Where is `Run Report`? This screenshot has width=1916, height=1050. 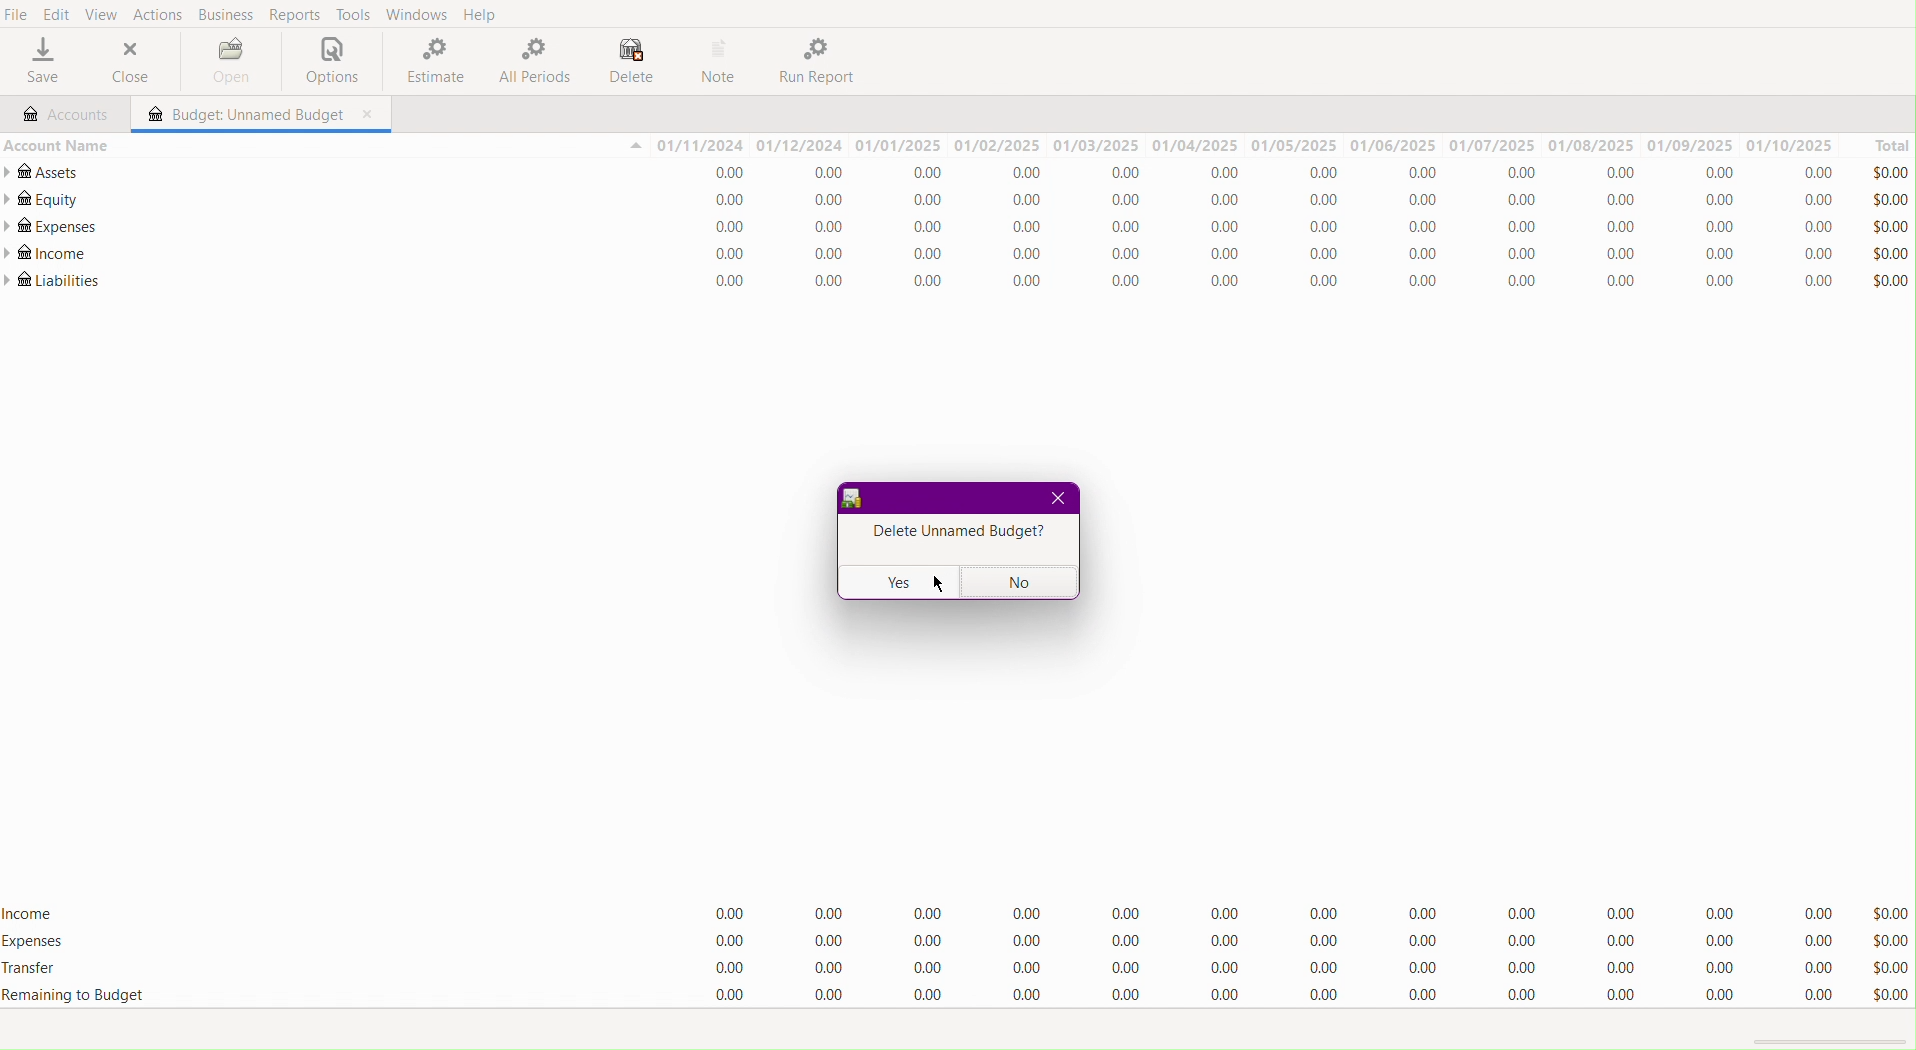 Run Report is located at coordinates (823, 61).